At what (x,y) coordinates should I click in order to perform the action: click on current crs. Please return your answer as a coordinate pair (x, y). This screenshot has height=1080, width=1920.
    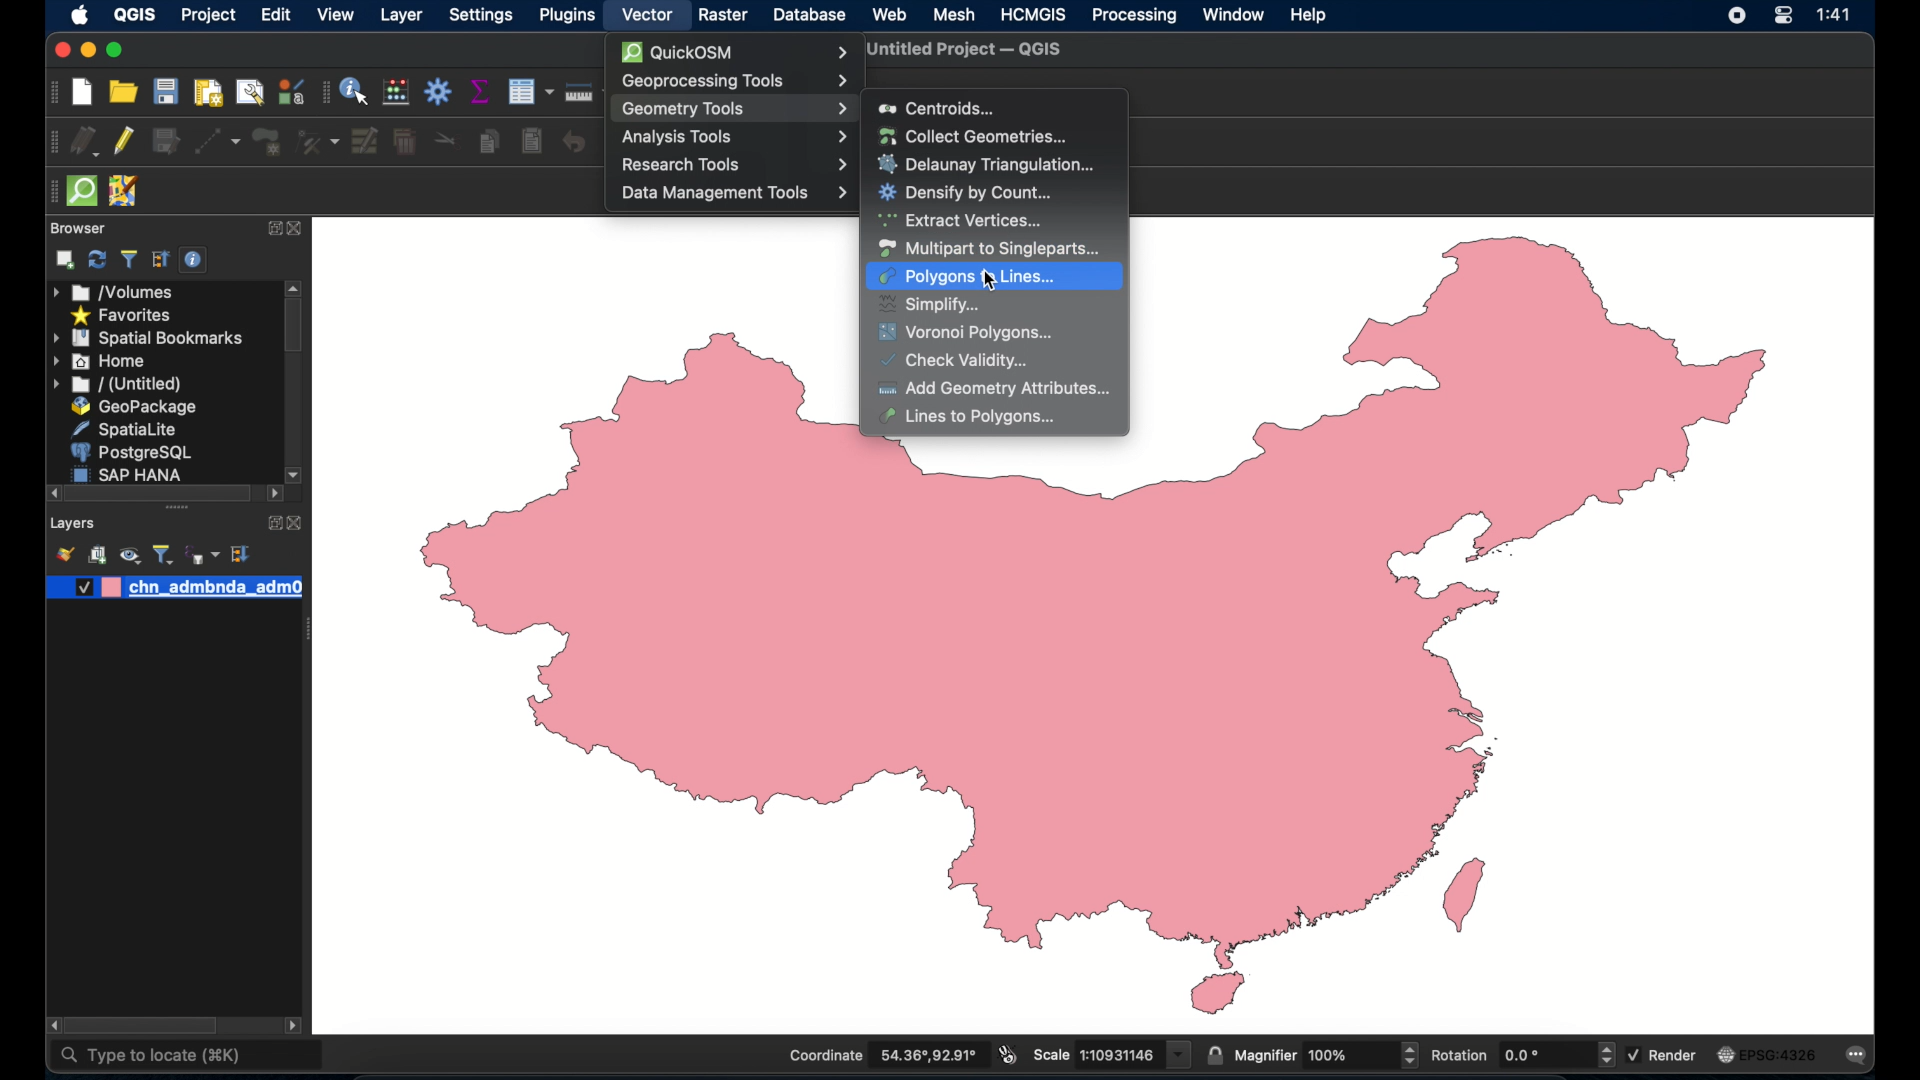
    Looking at the image, I should click on (1770, 1053).